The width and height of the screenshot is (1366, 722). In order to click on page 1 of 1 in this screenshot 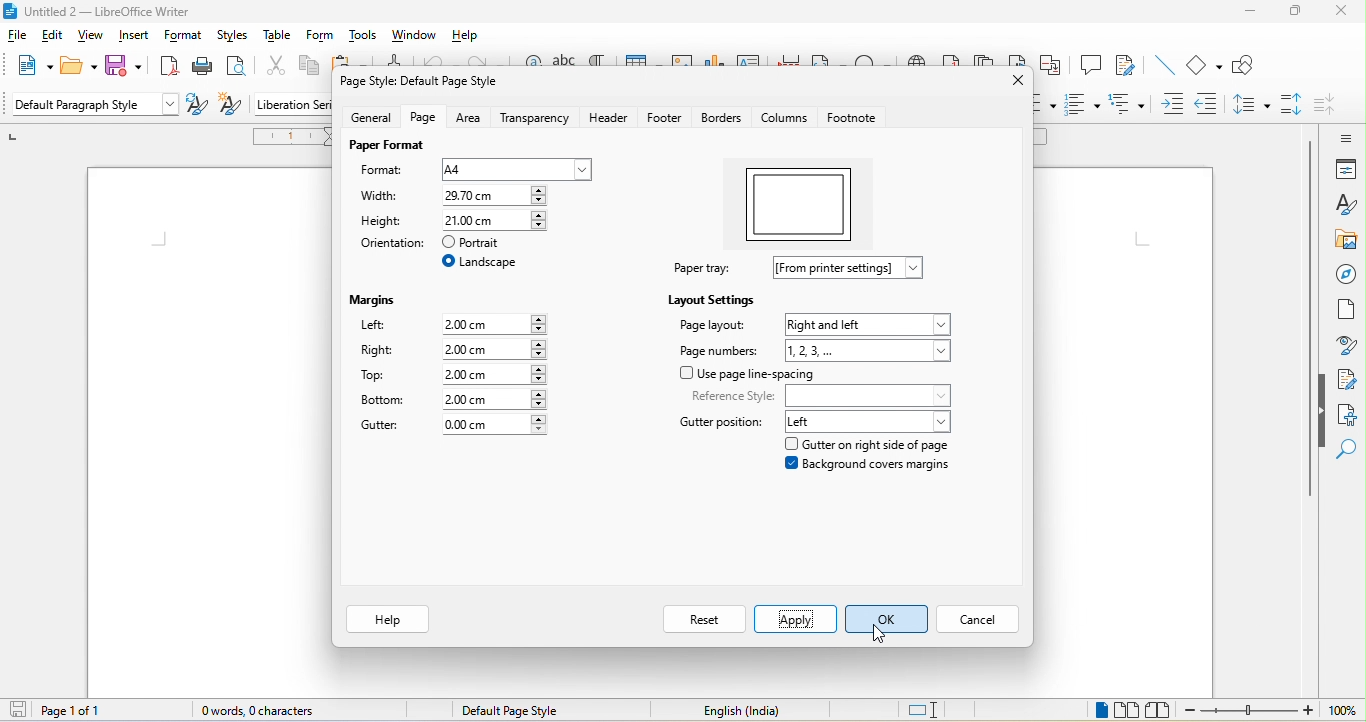, I will do `click(54, 710)`.